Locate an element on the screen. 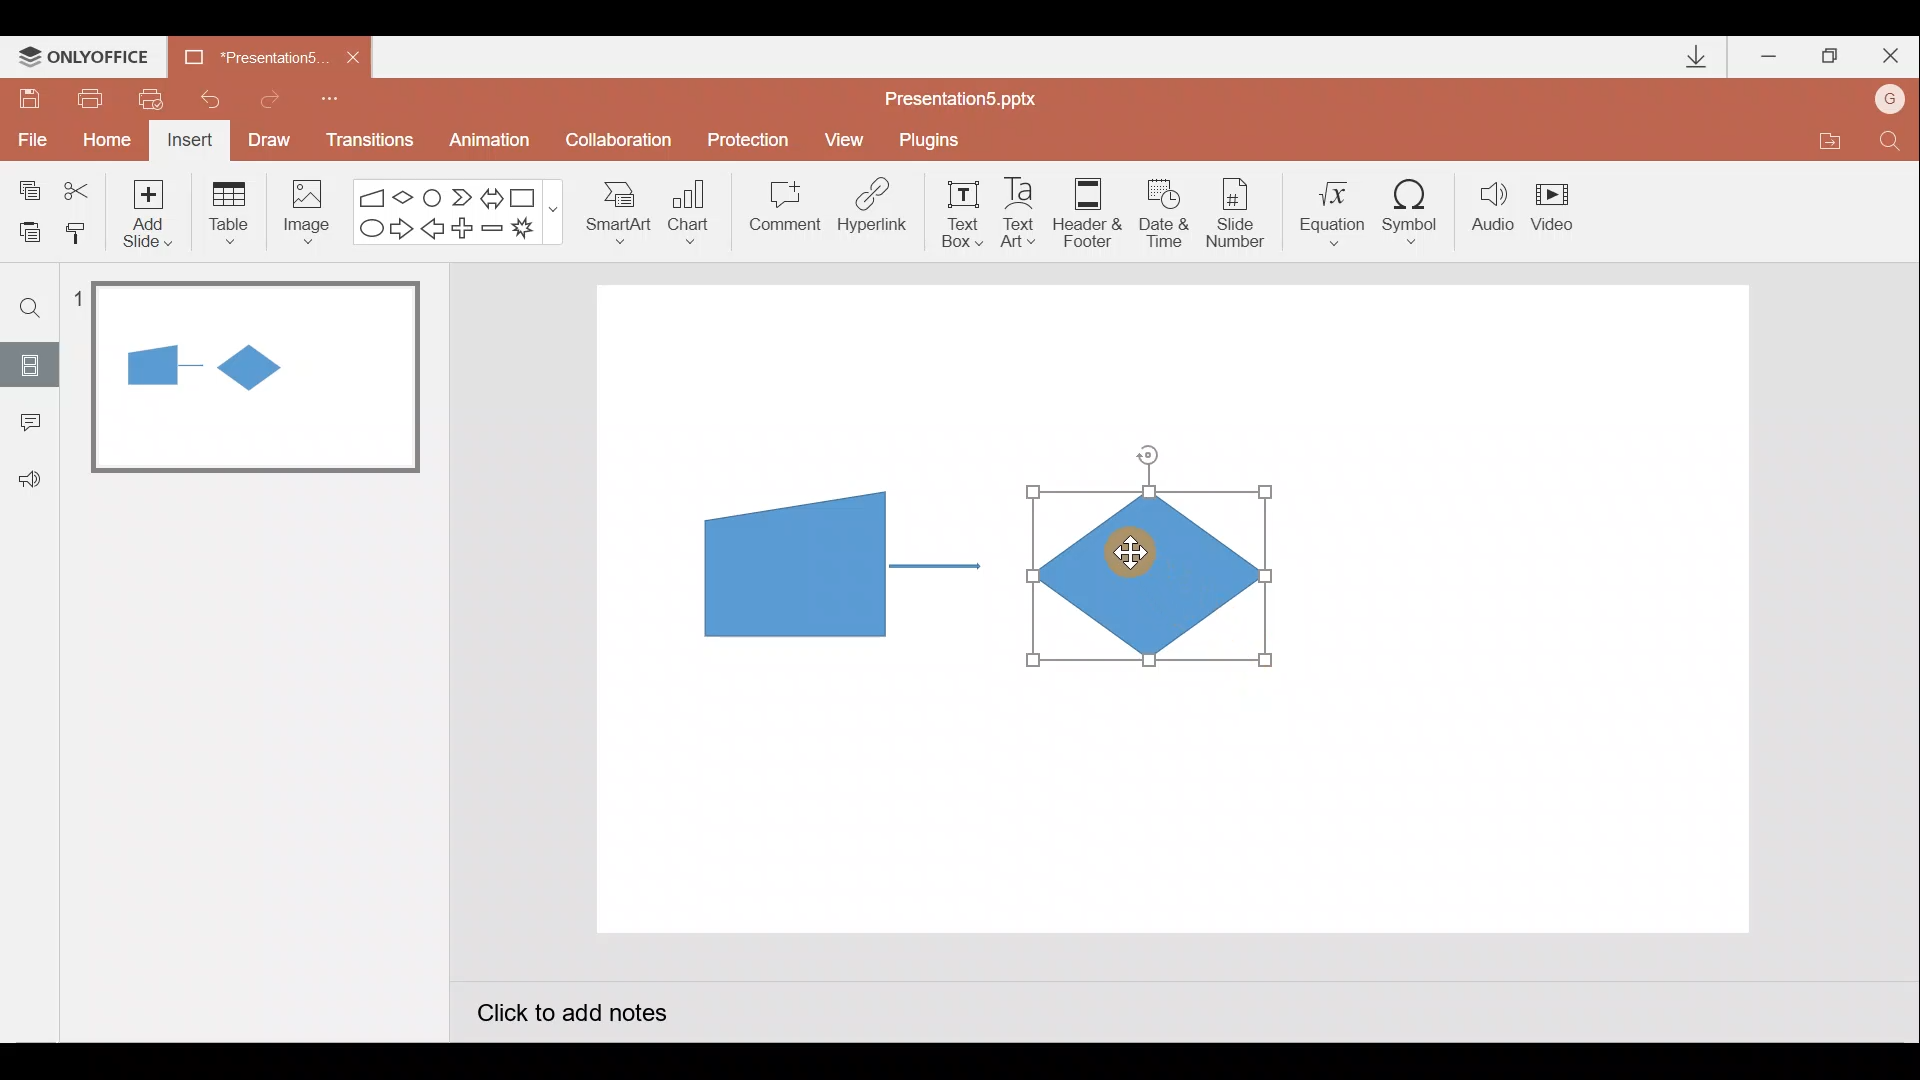 This screenshot has height=1080, width=1920. View is located at coordinates (847, 138).